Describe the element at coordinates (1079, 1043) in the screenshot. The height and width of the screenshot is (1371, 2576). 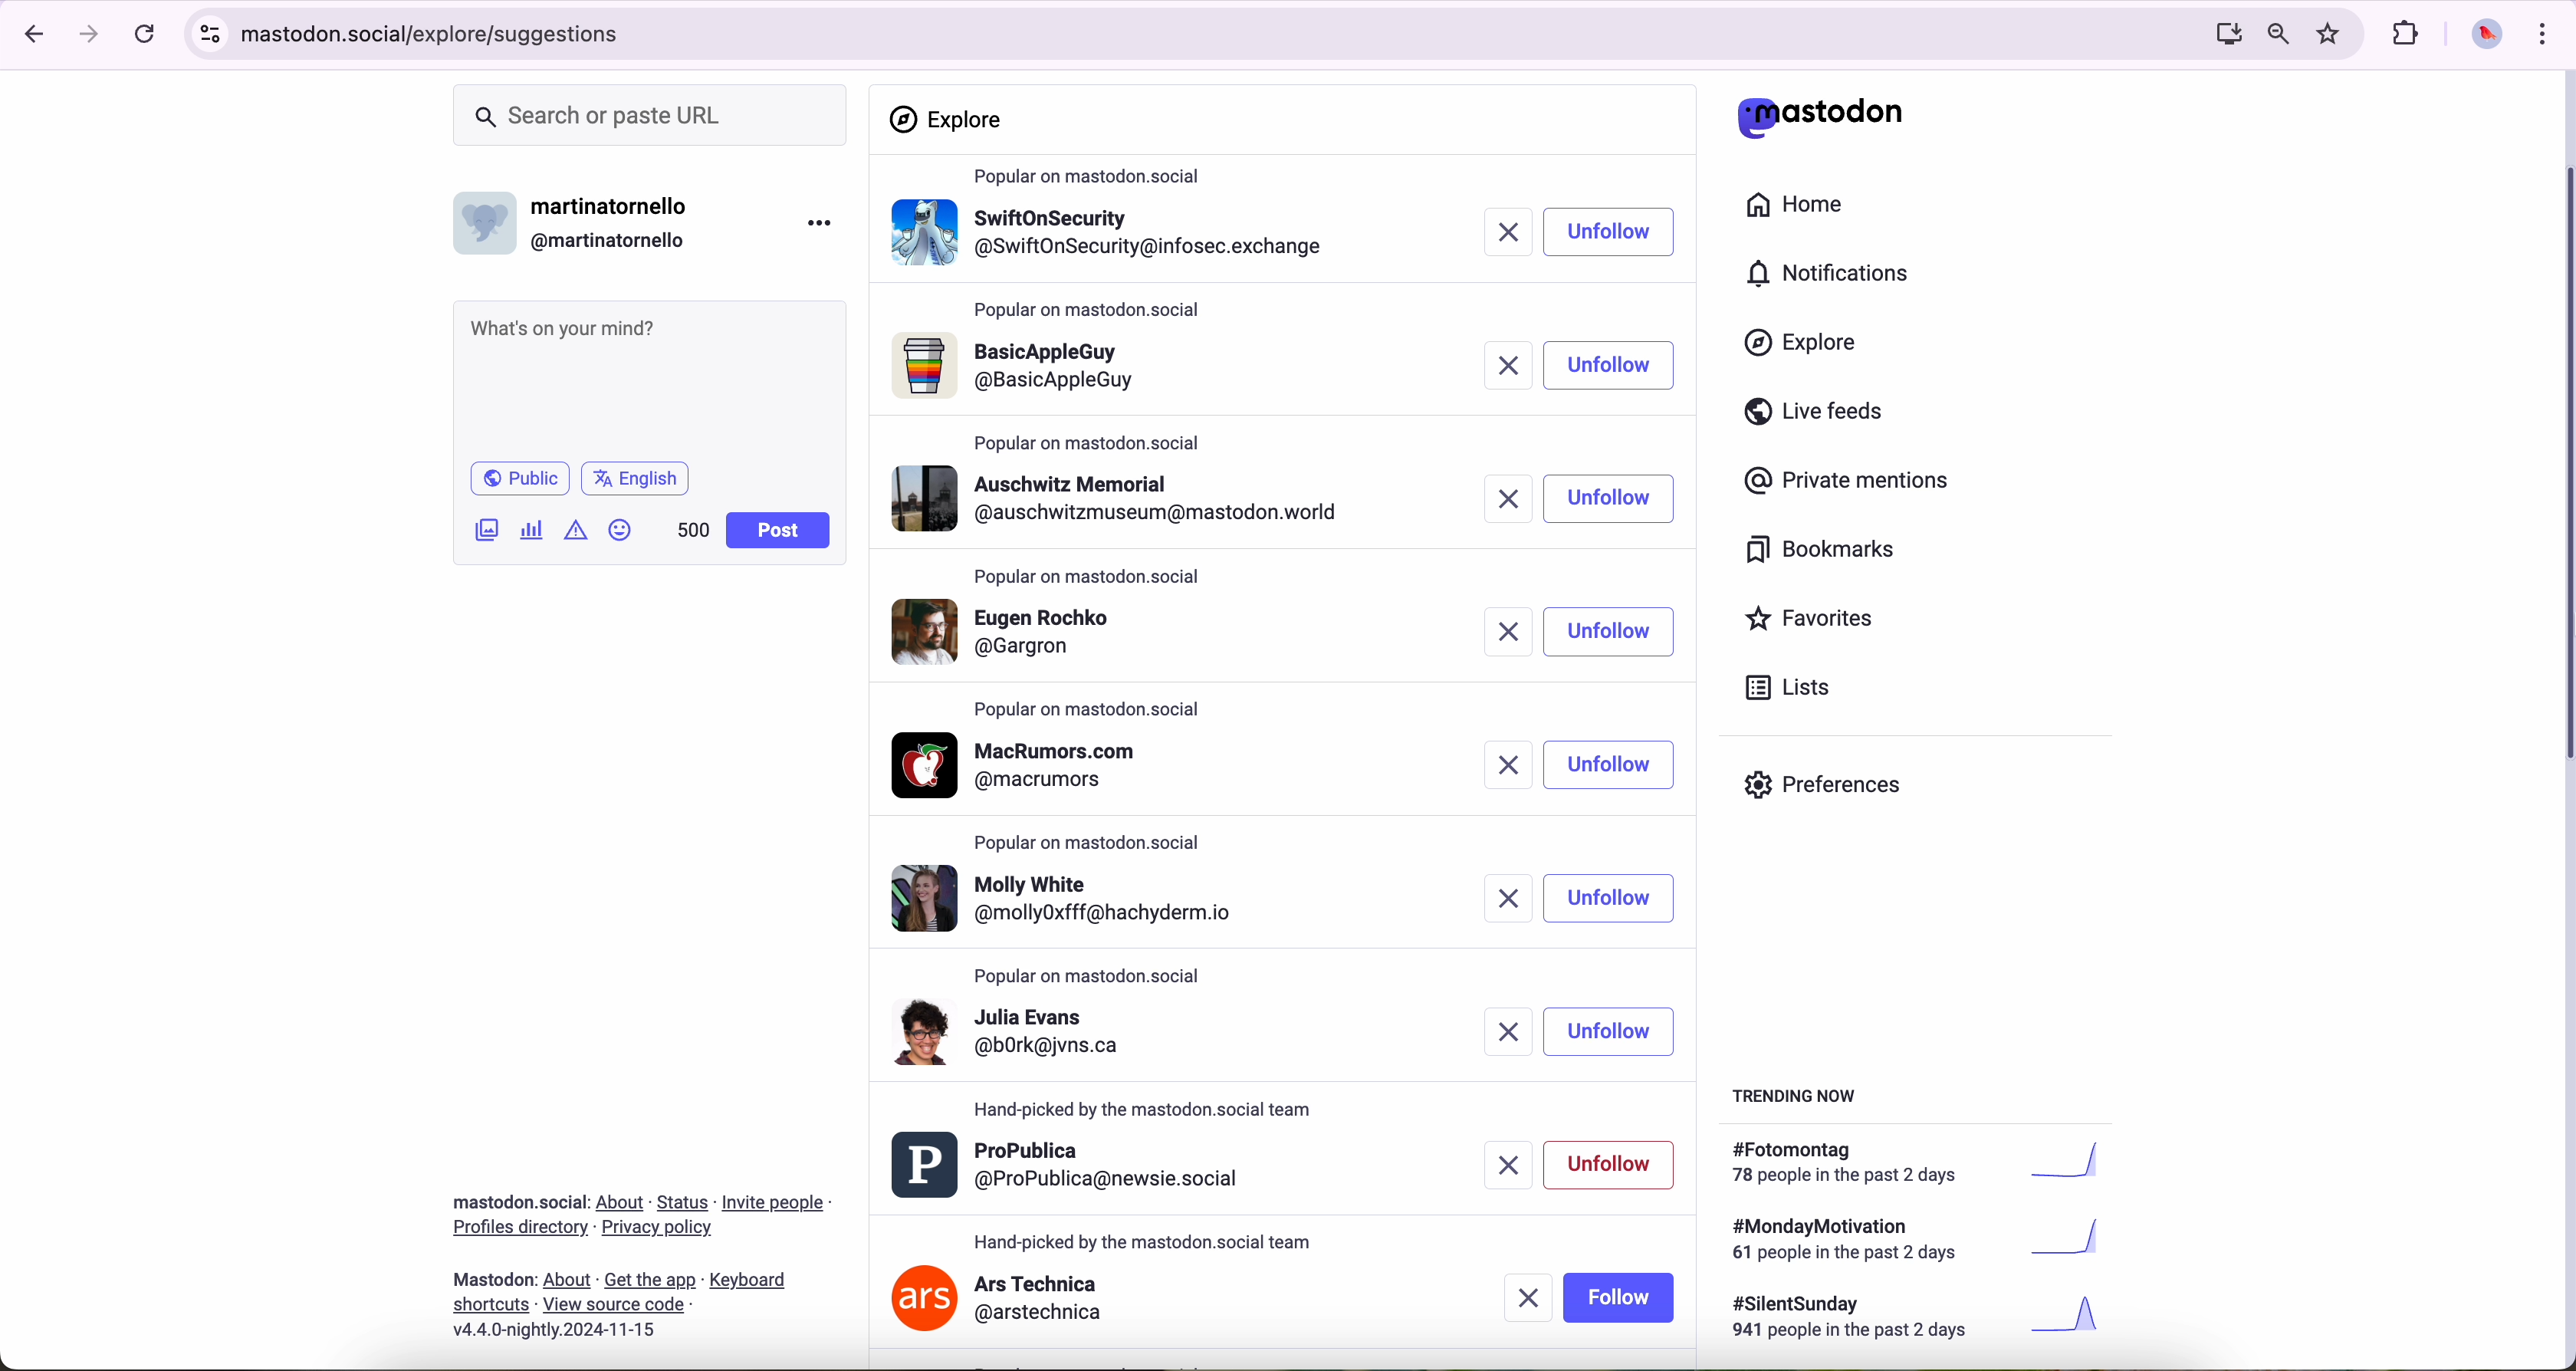
I see `profile` at that location.